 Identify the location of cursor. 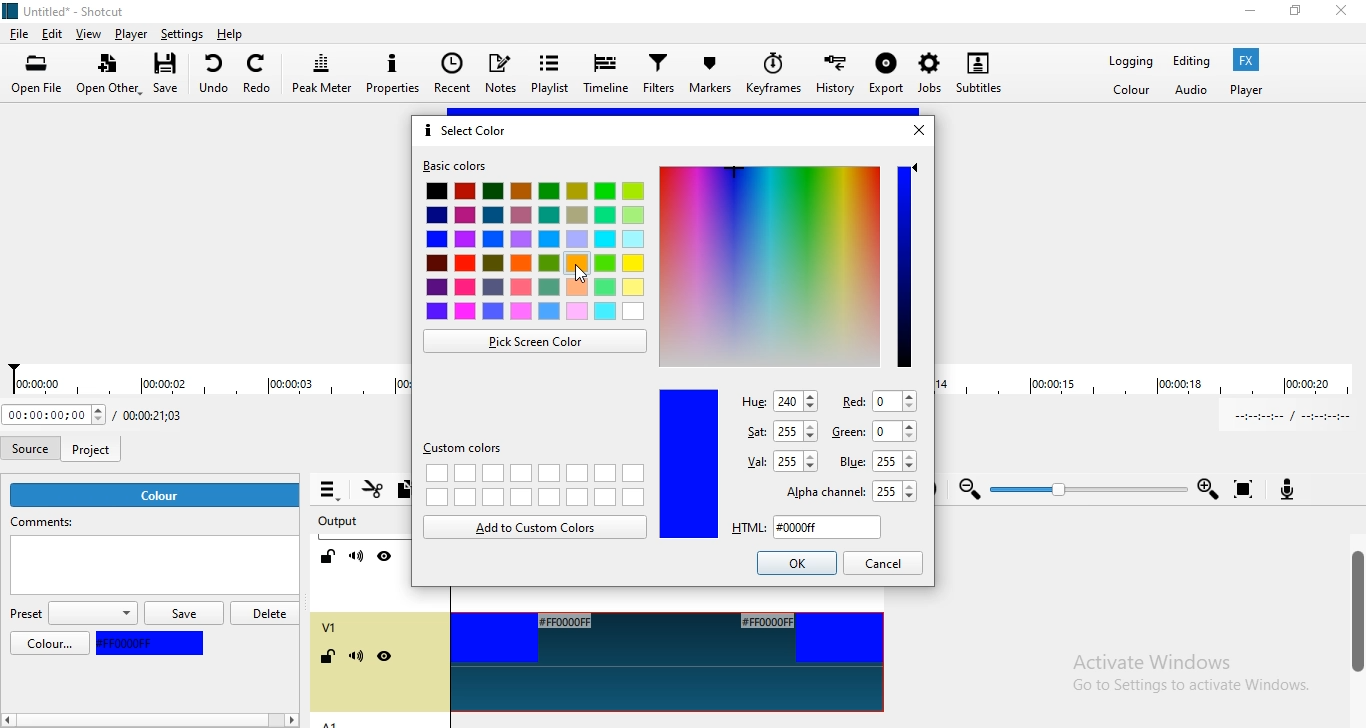
(583, 275).